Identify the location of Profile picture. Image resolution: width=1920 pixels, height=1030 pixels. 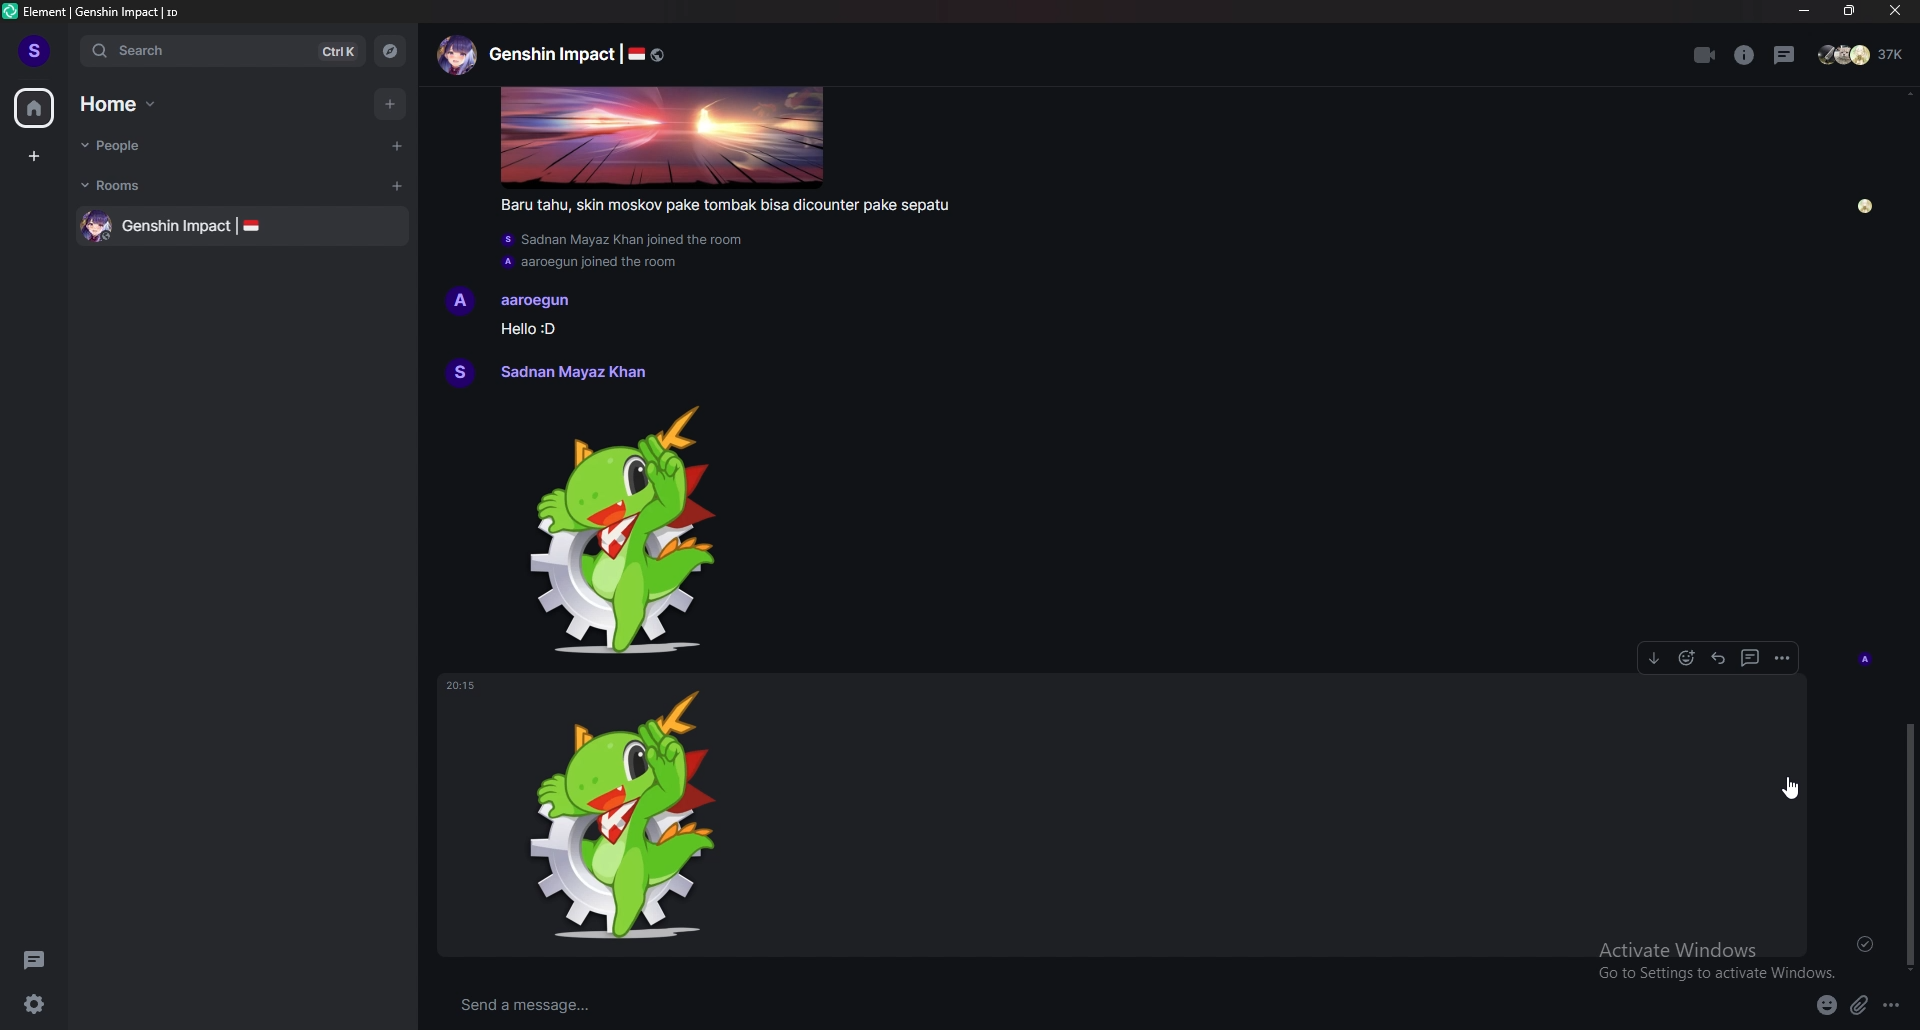
(461, 301).